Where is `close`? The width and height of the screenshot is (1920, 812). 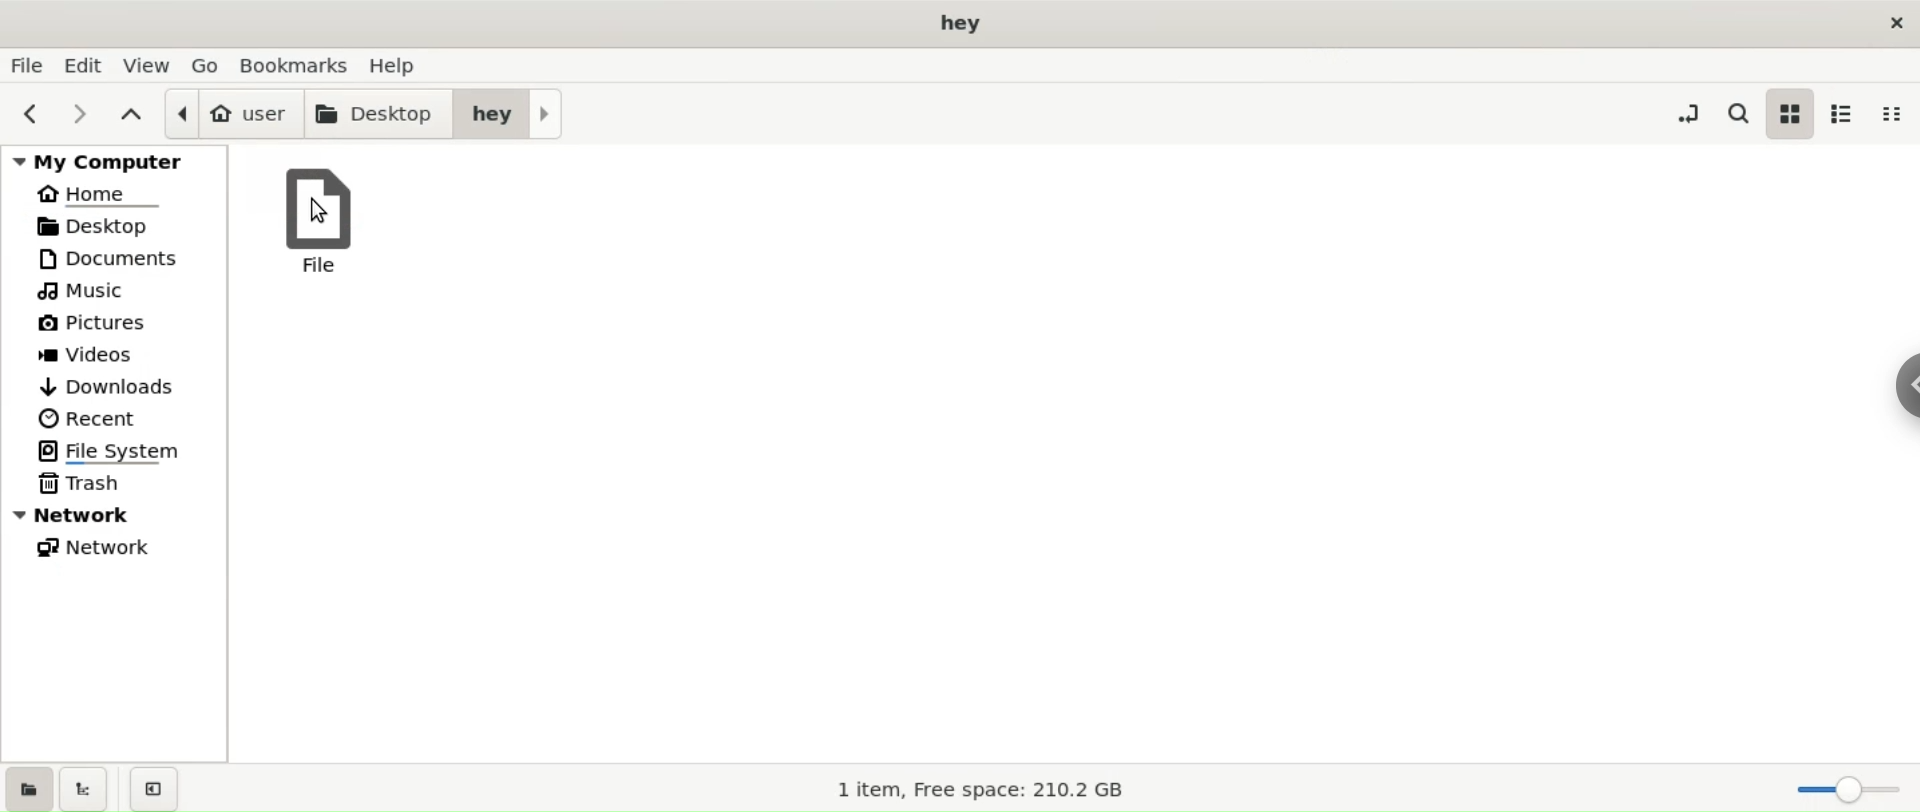 close is located at coordinates (1893, 20).